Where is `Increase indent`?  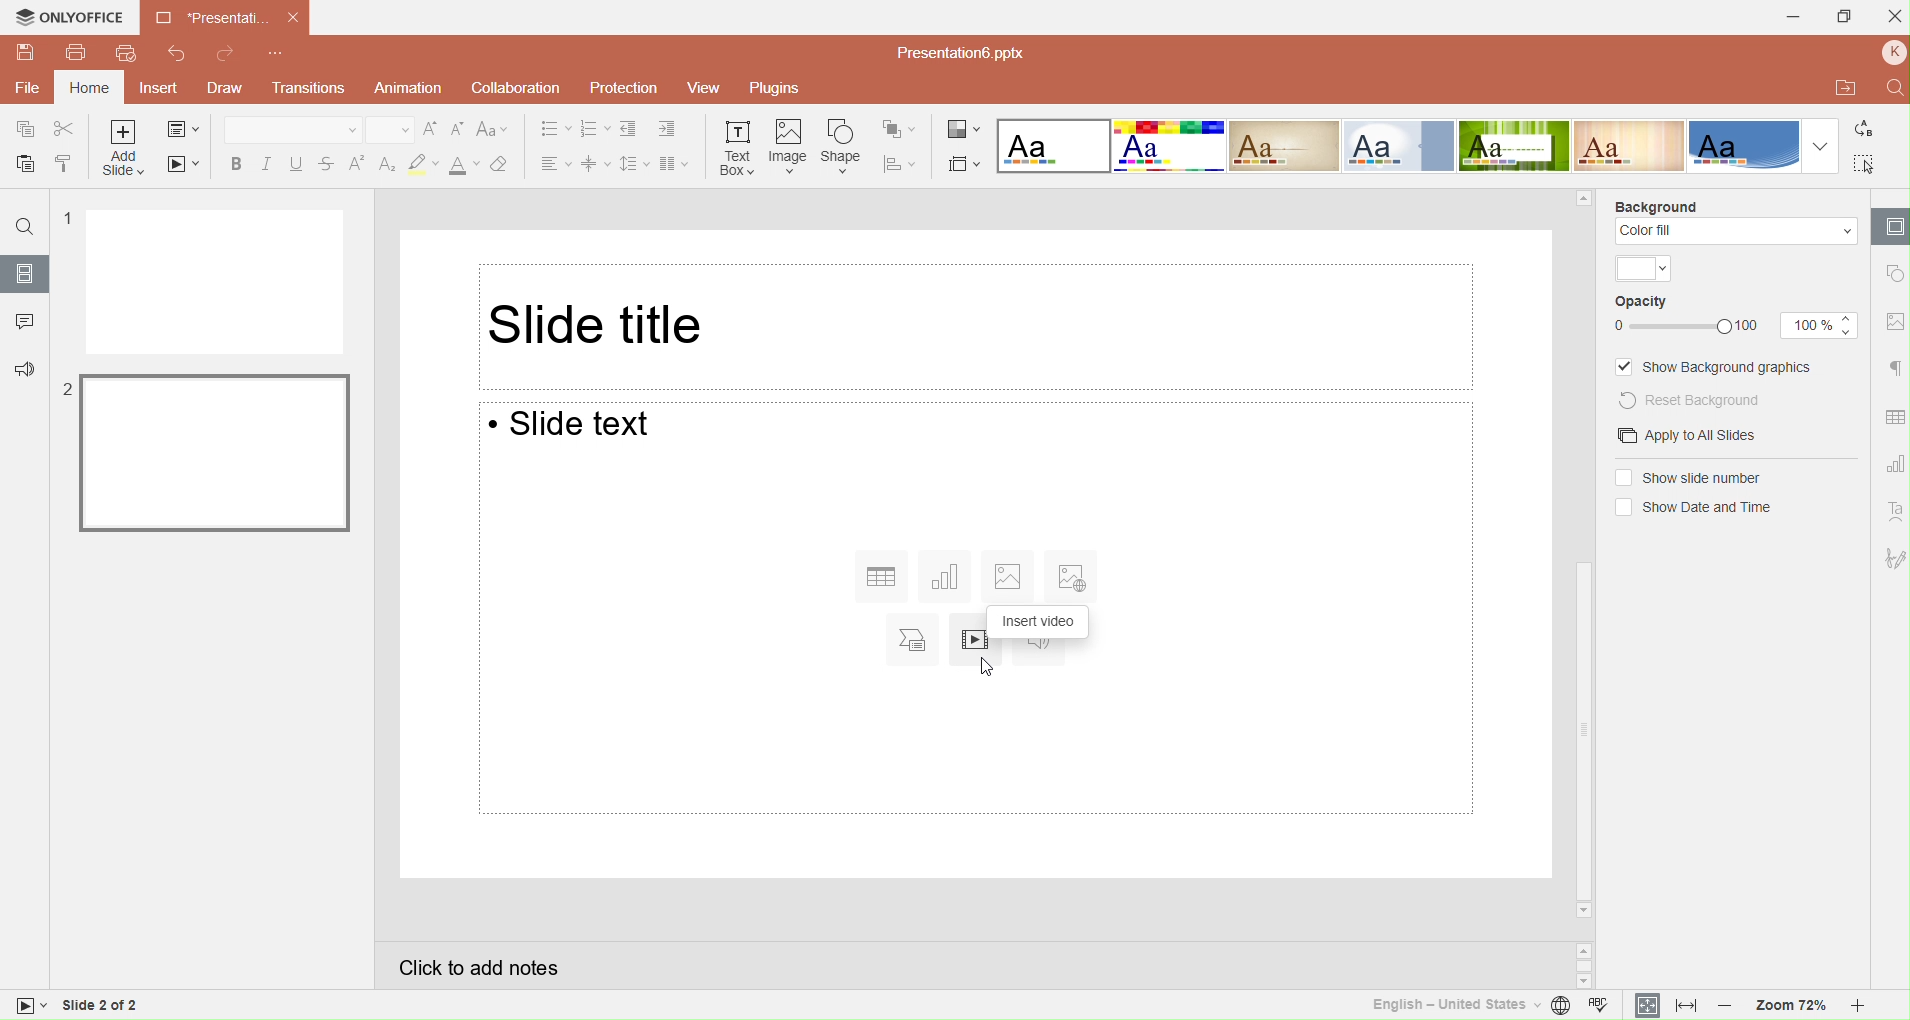
Increase indent is located at coordinates (673, 129).